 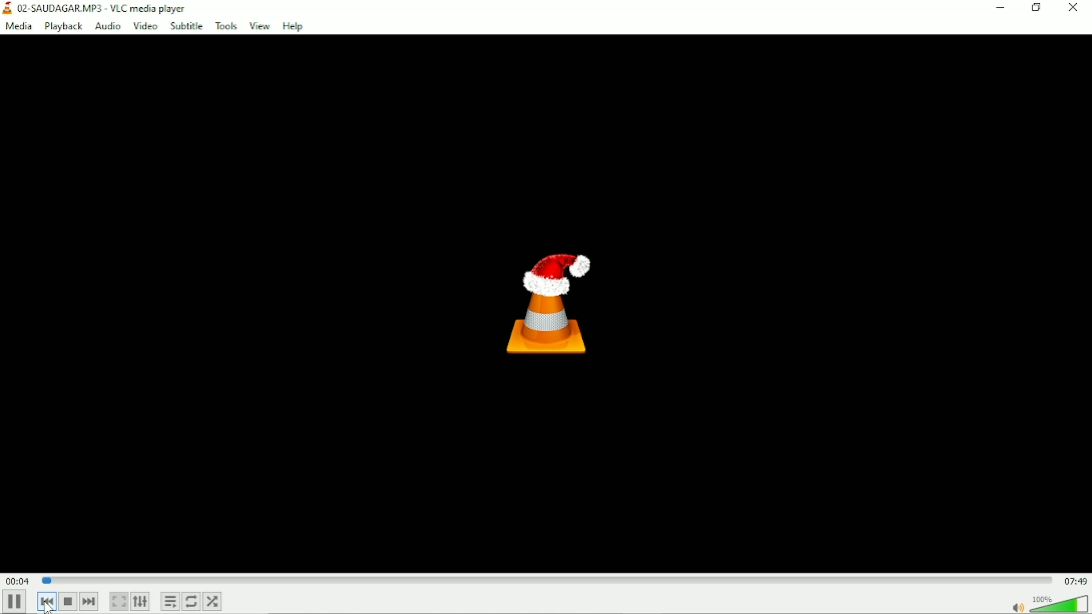 What do you see at coordinates (1000, 7) in the screenshot?
I see `Minimize` at bounding box center [1000, 7].